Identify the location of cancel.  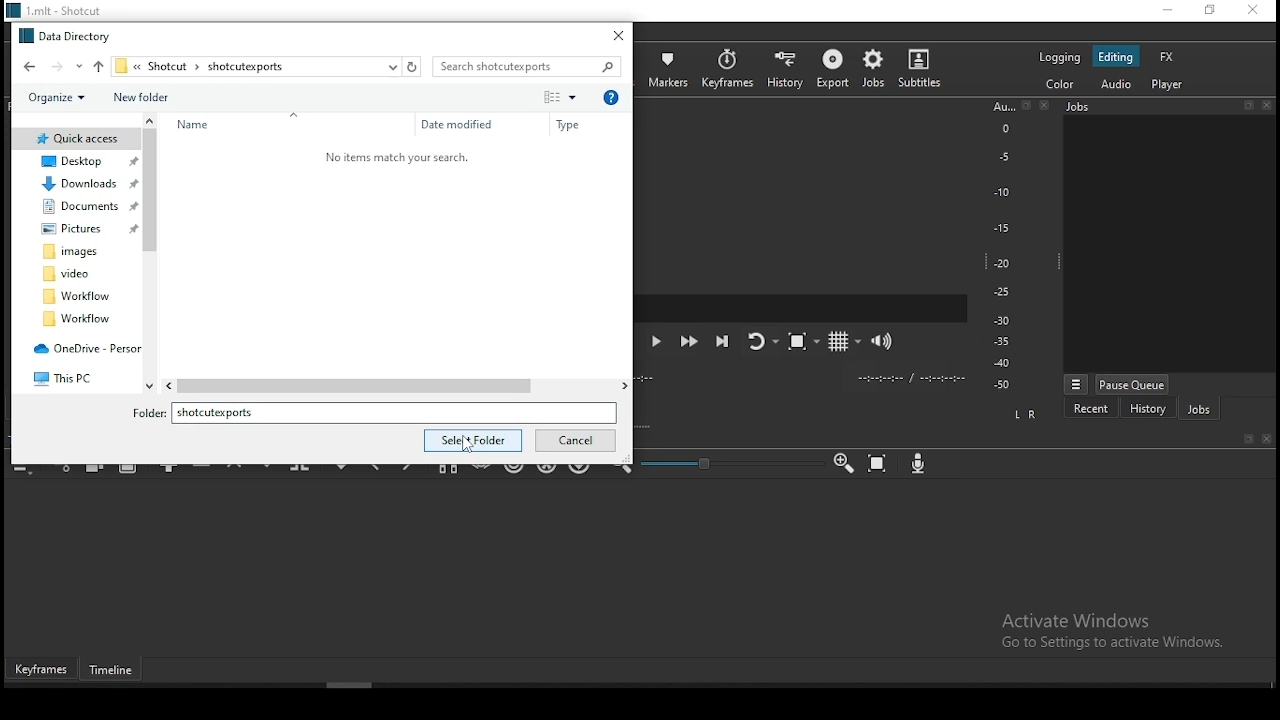
(576, 441).